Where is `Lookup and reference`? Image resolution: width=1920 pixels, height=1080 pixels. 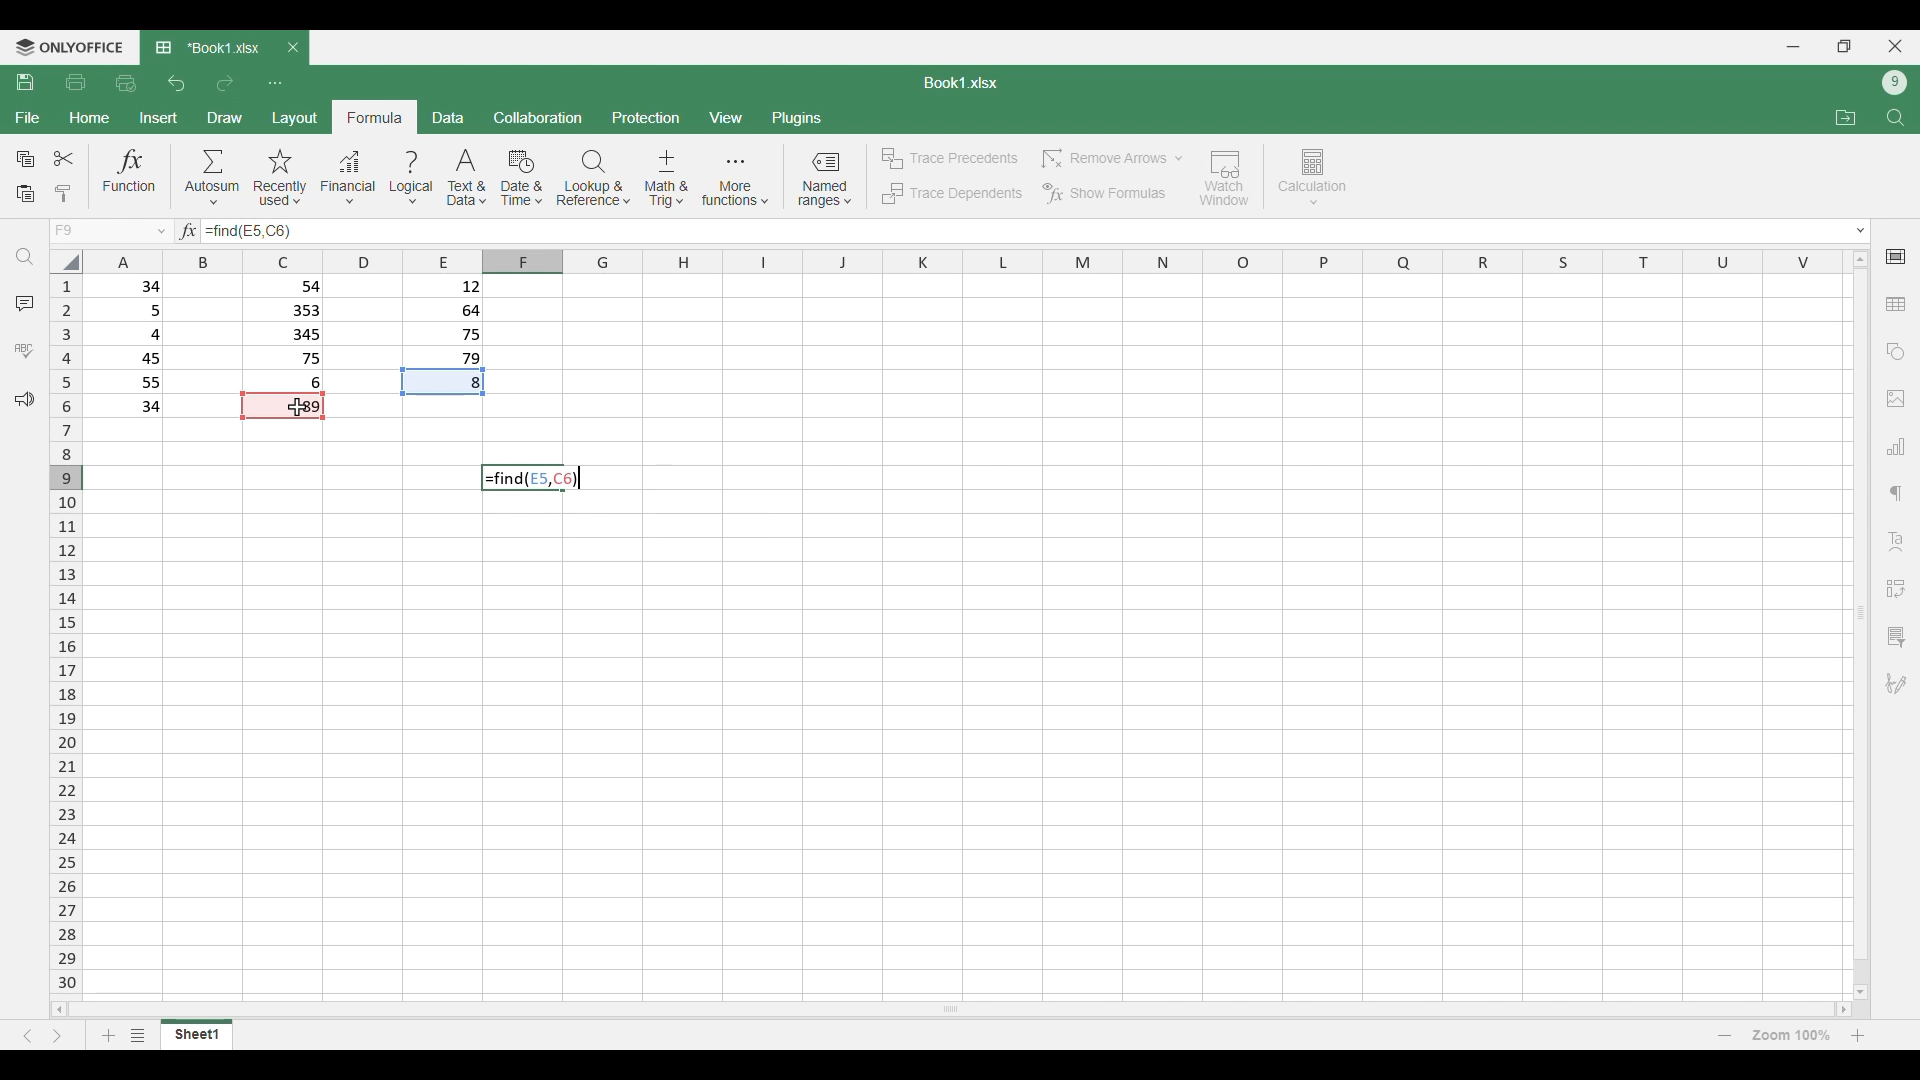 Lookup and reference is located at coordinates (594, 178).